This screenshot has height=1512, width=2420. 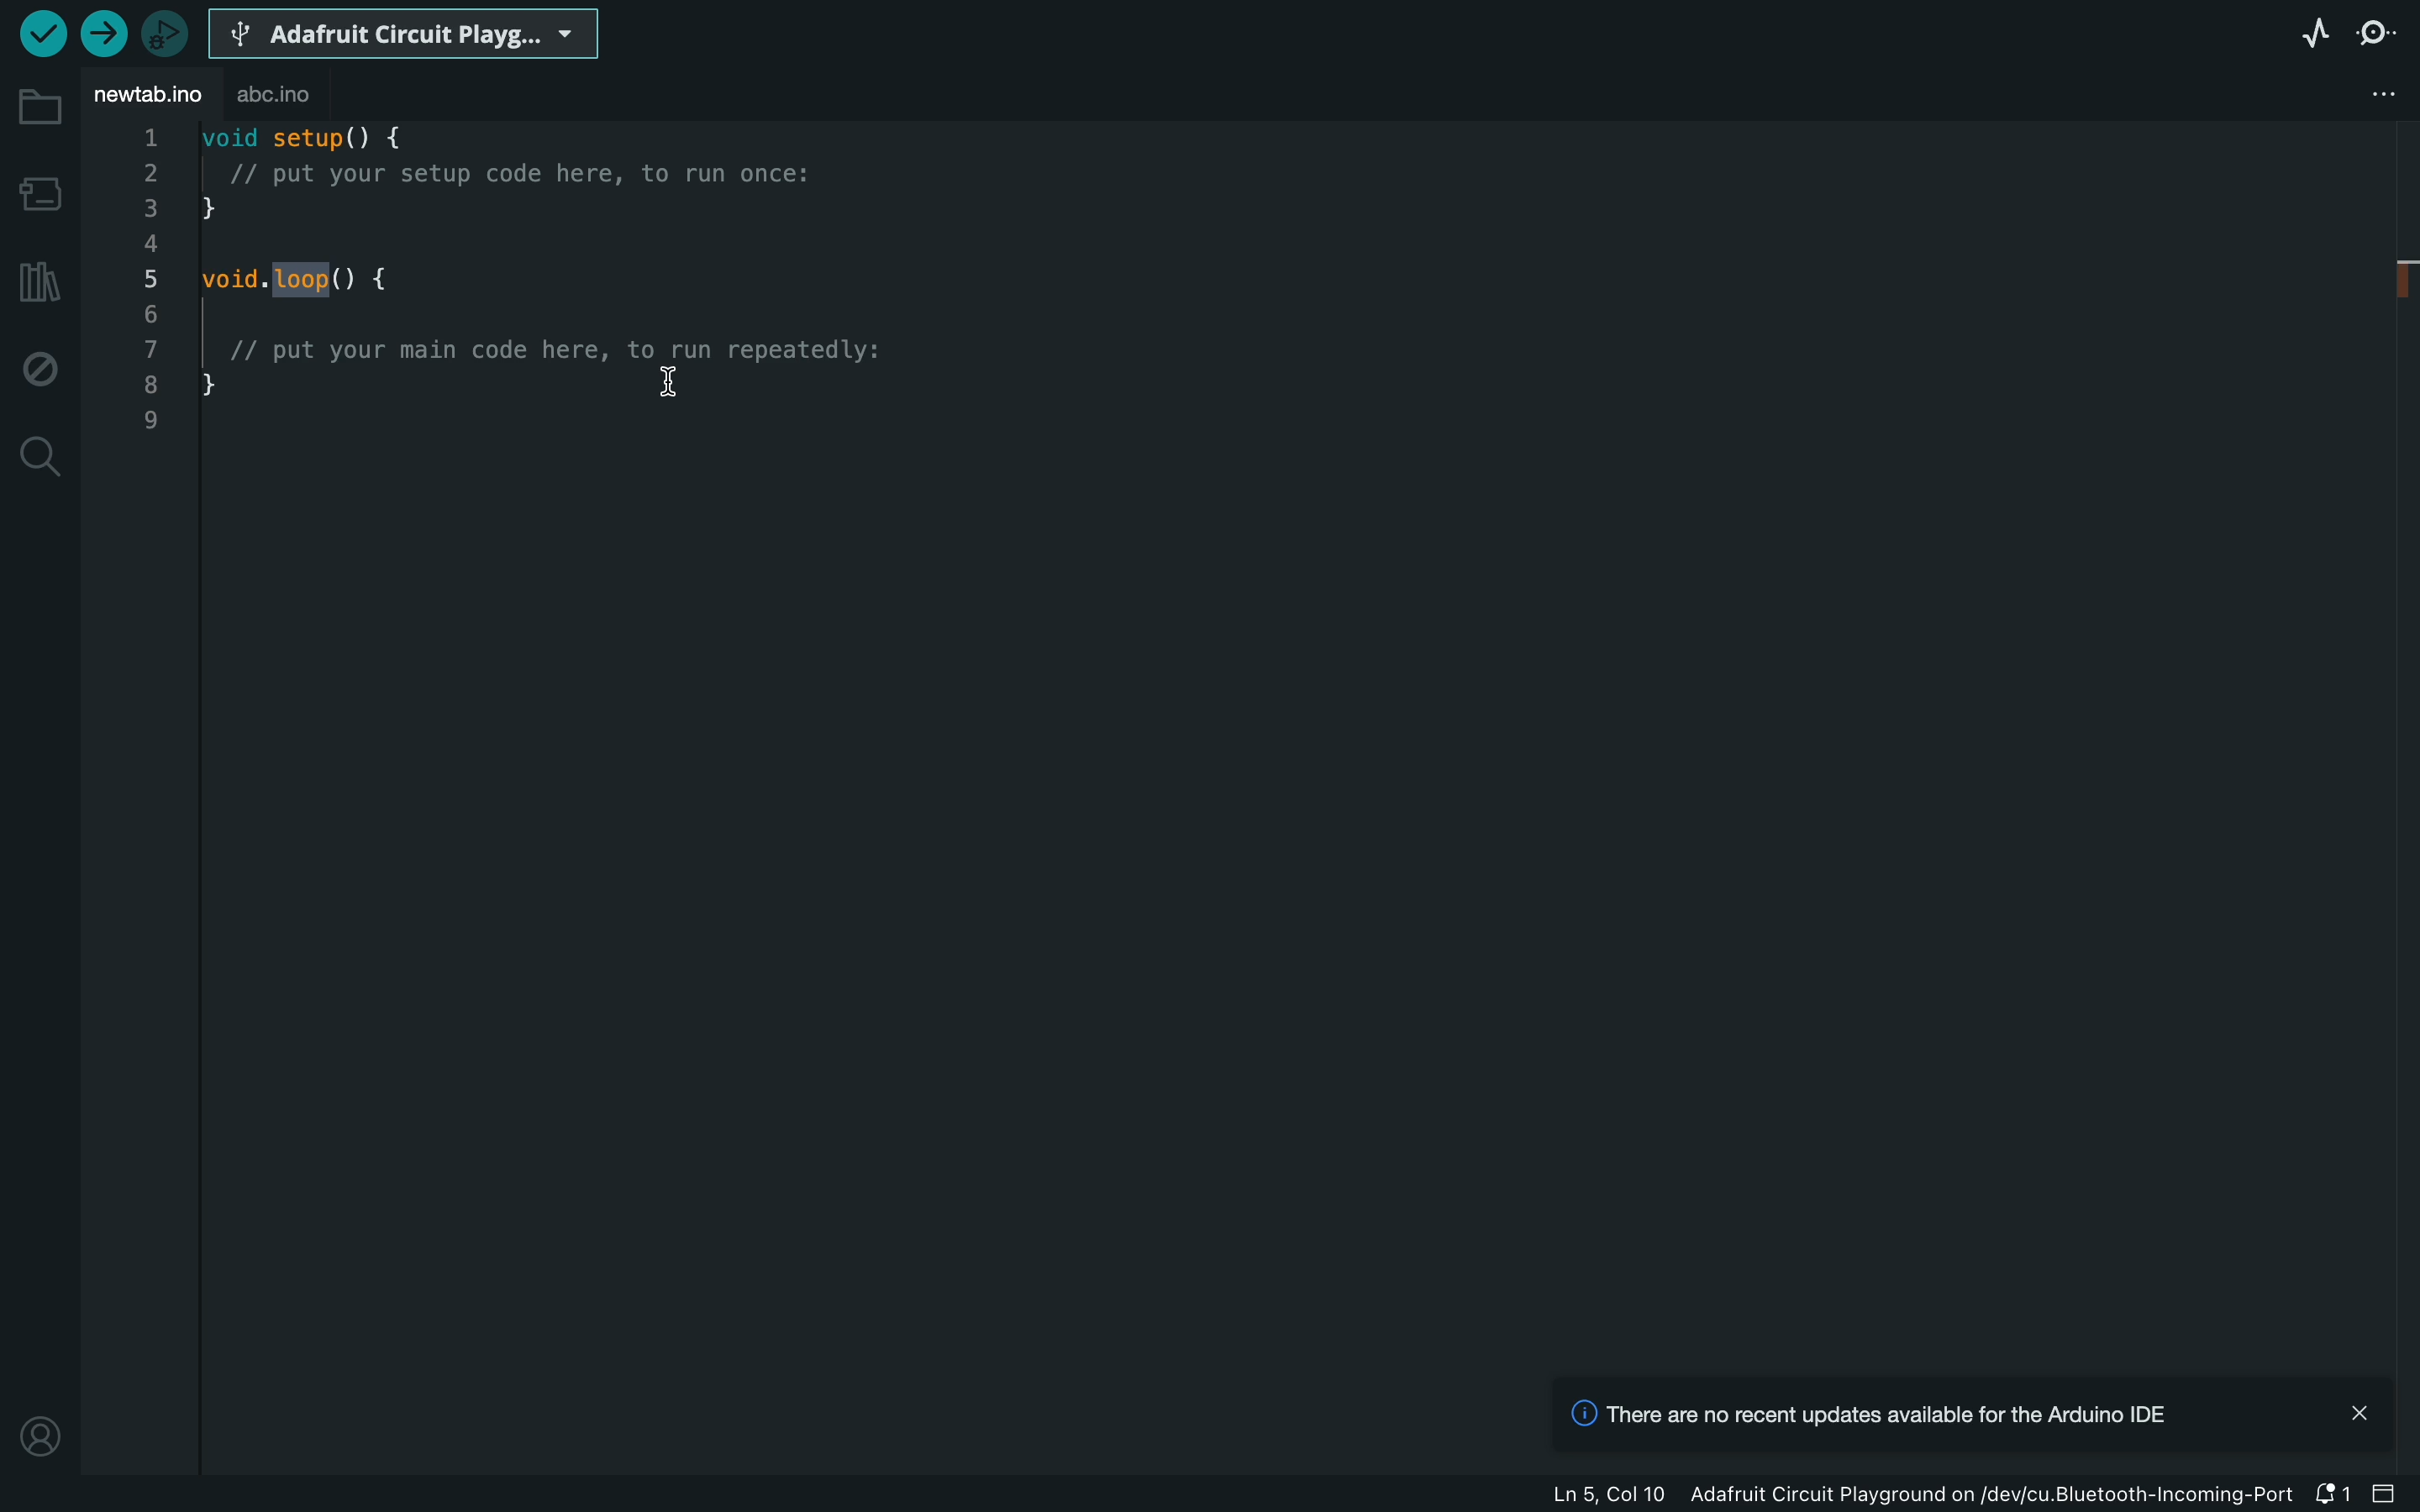 What do you see at coordinates (2360, 1411) in the screenshot?
I see `close` at bounding box center [2360, 1411].